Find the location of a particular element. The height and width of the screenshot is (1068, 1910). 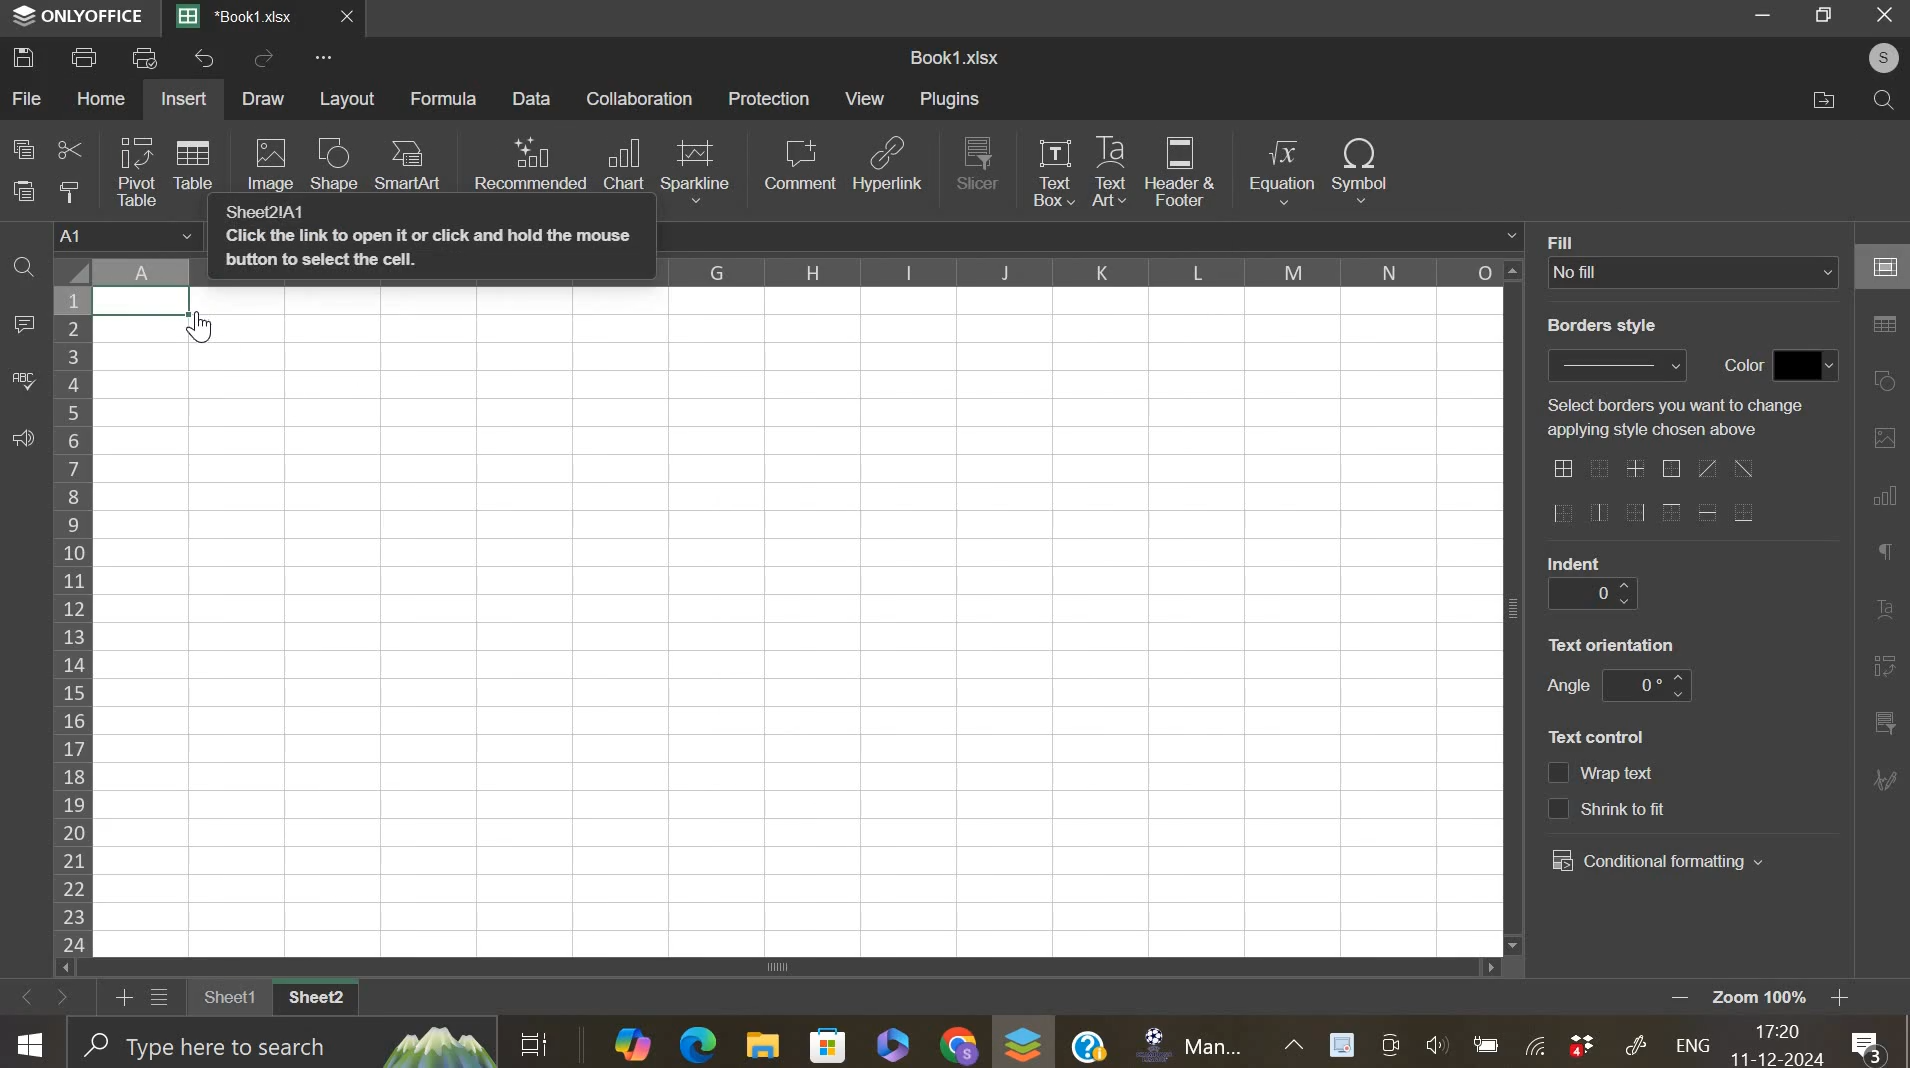

Maximize is located at coordinates (1828, 15).